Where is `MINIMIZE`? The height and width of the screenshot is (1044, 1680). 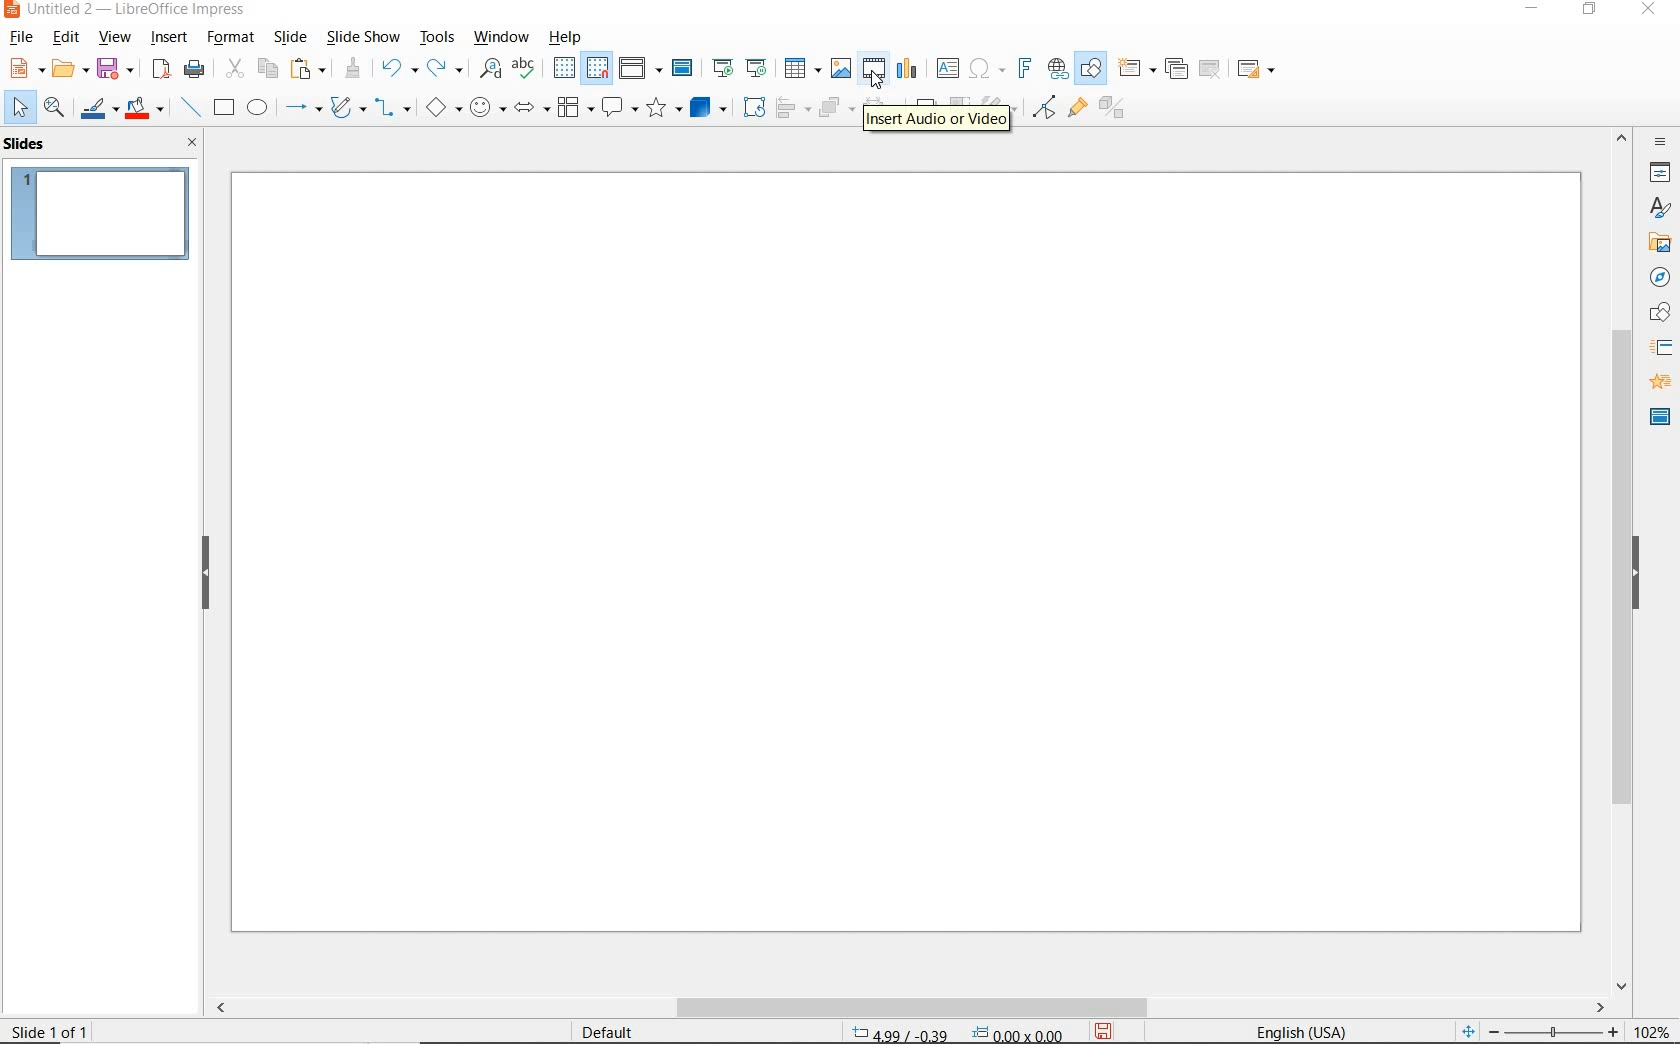
MINIMIZE is located at coordinates (1528, 10).